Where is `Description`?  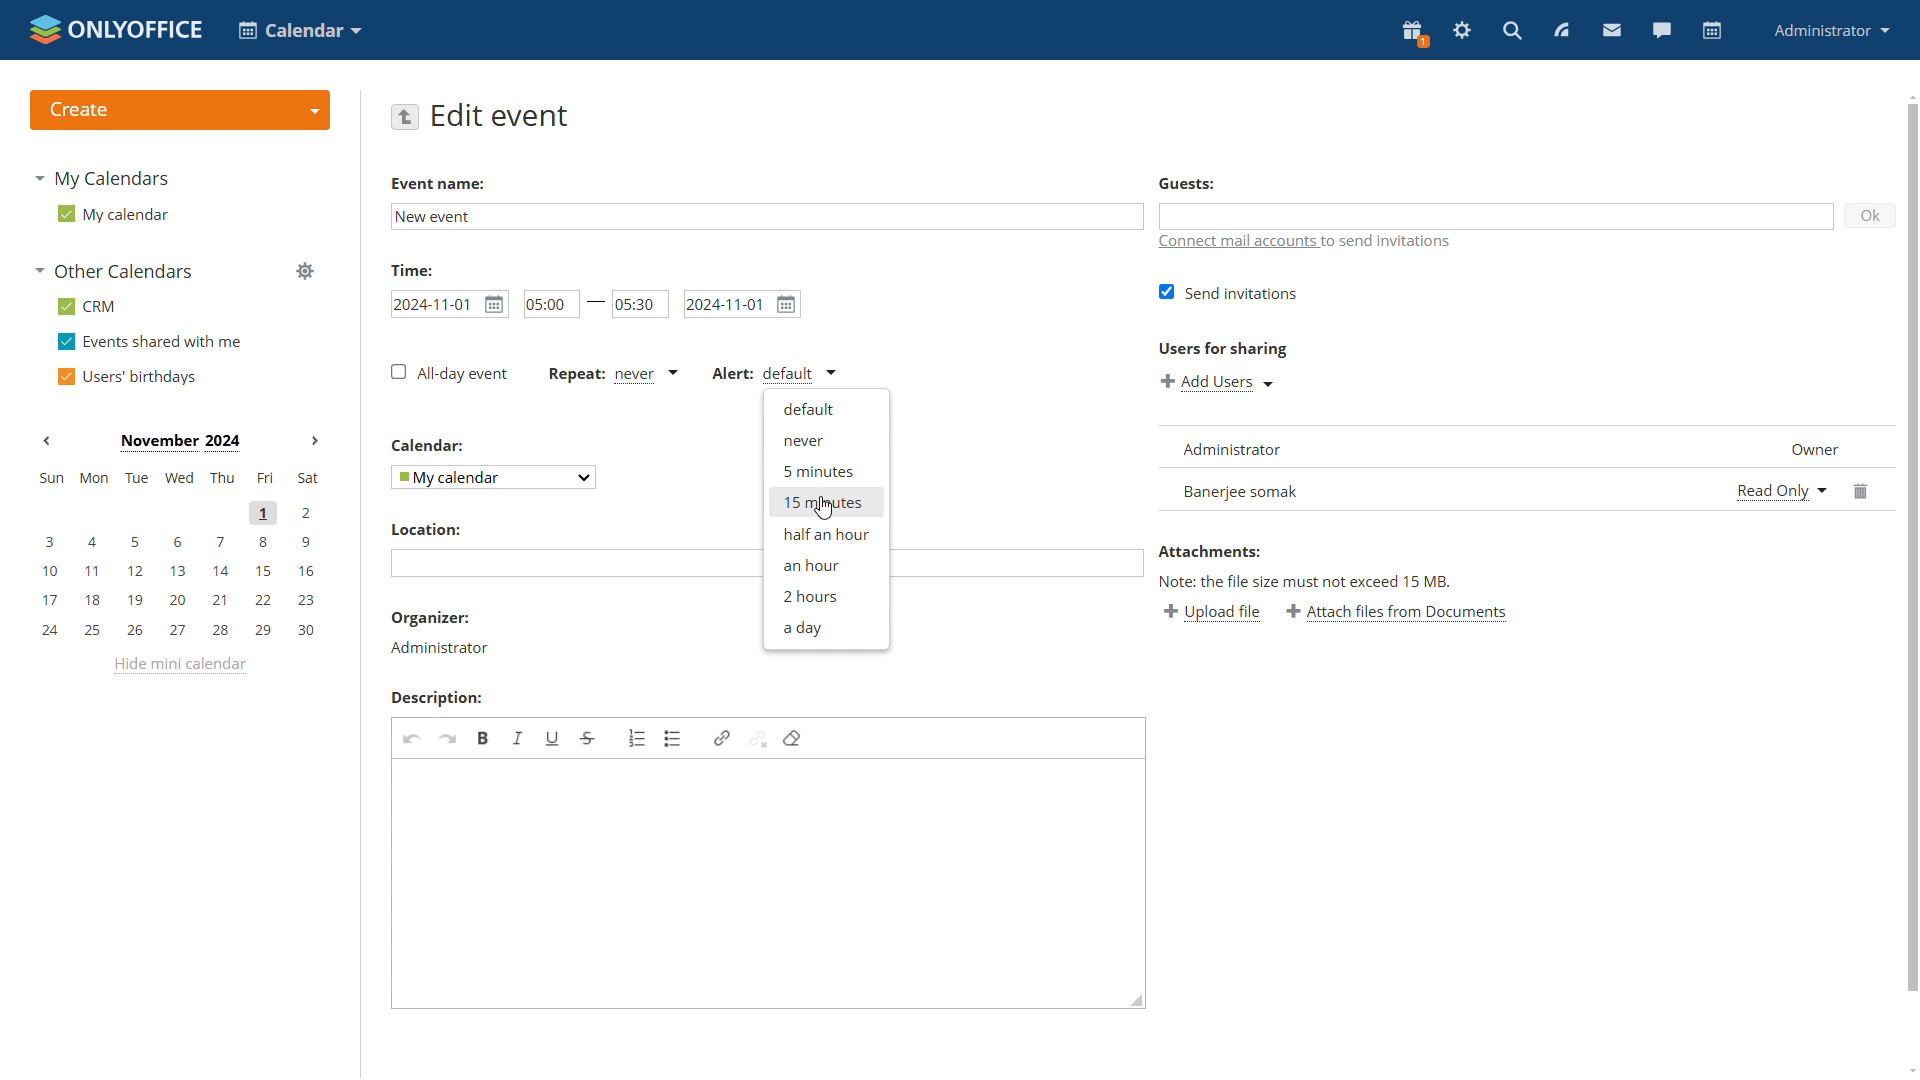
Description is located at coordinates (437, 697).